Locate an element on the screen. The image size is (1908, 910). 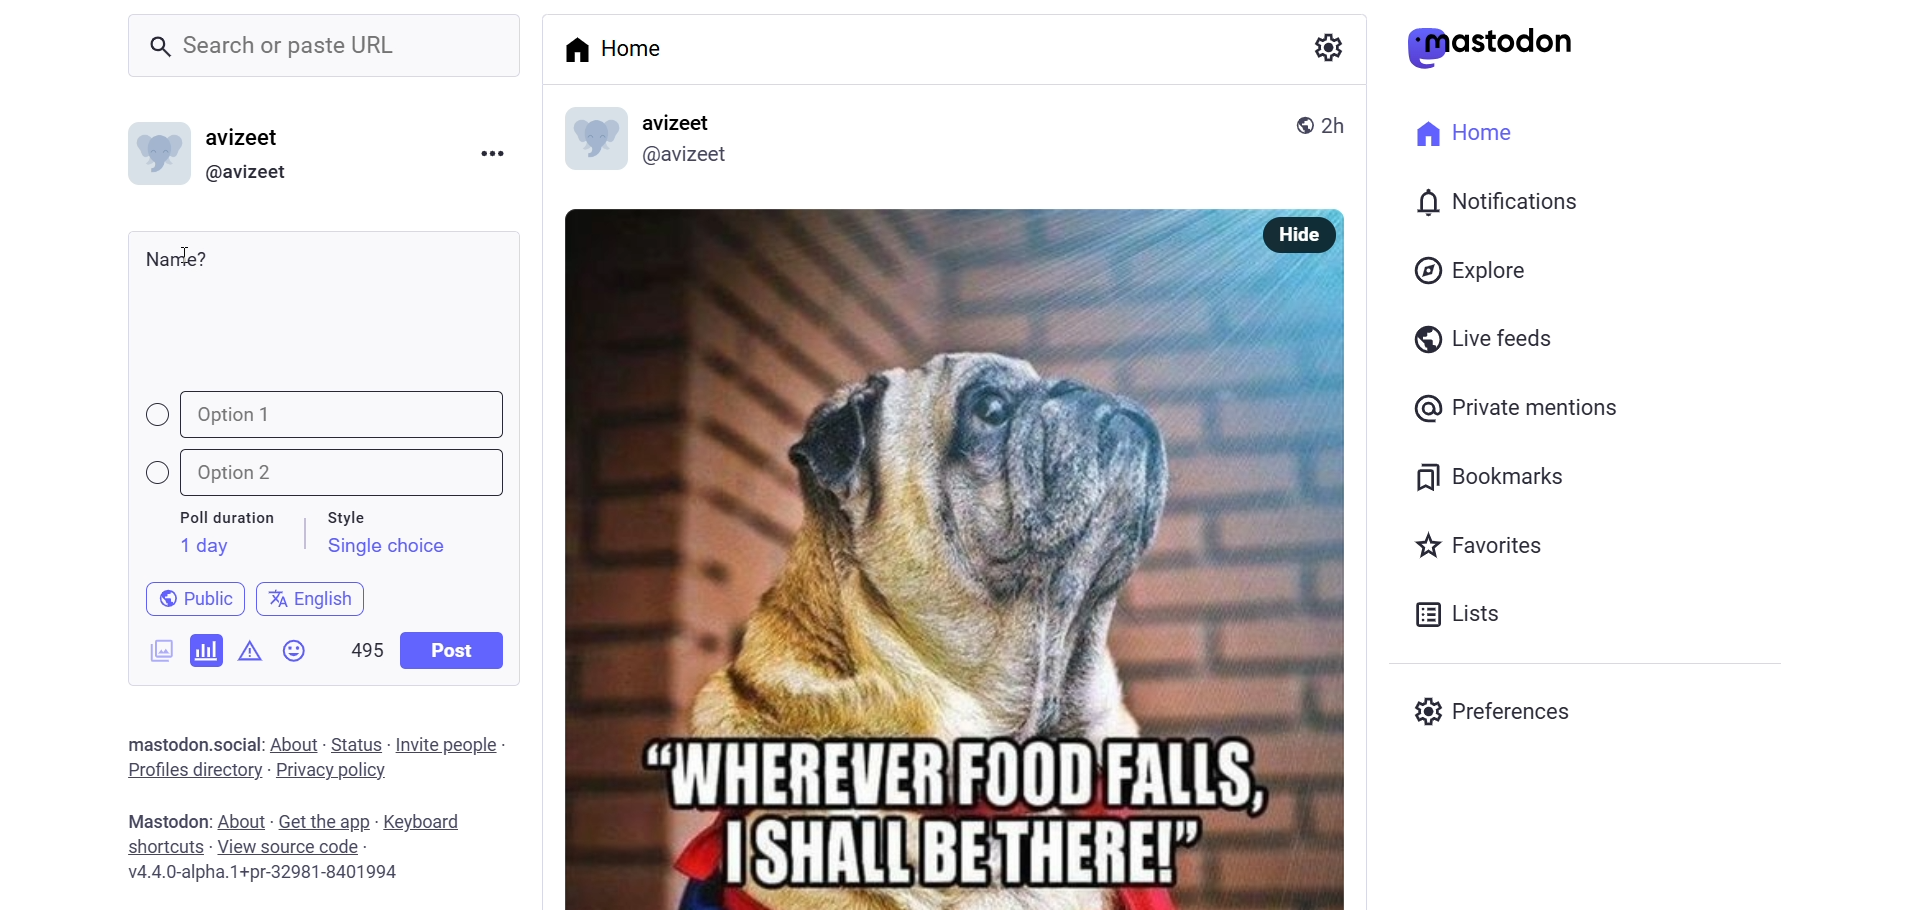
avizeet is located at coordinates (682, 124).